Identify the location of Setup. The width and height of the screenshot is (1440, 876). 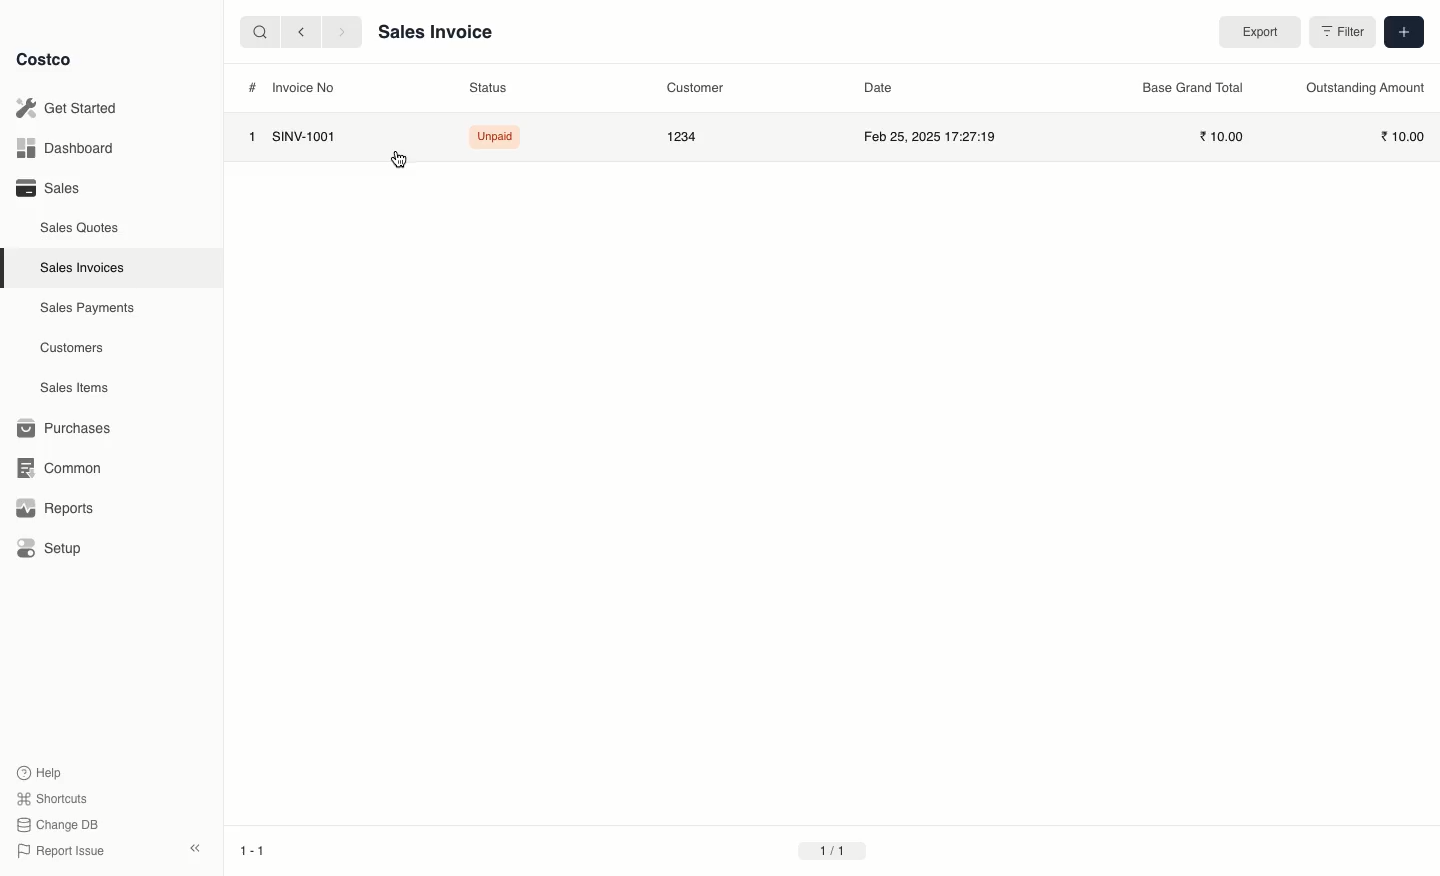
(50, 546).